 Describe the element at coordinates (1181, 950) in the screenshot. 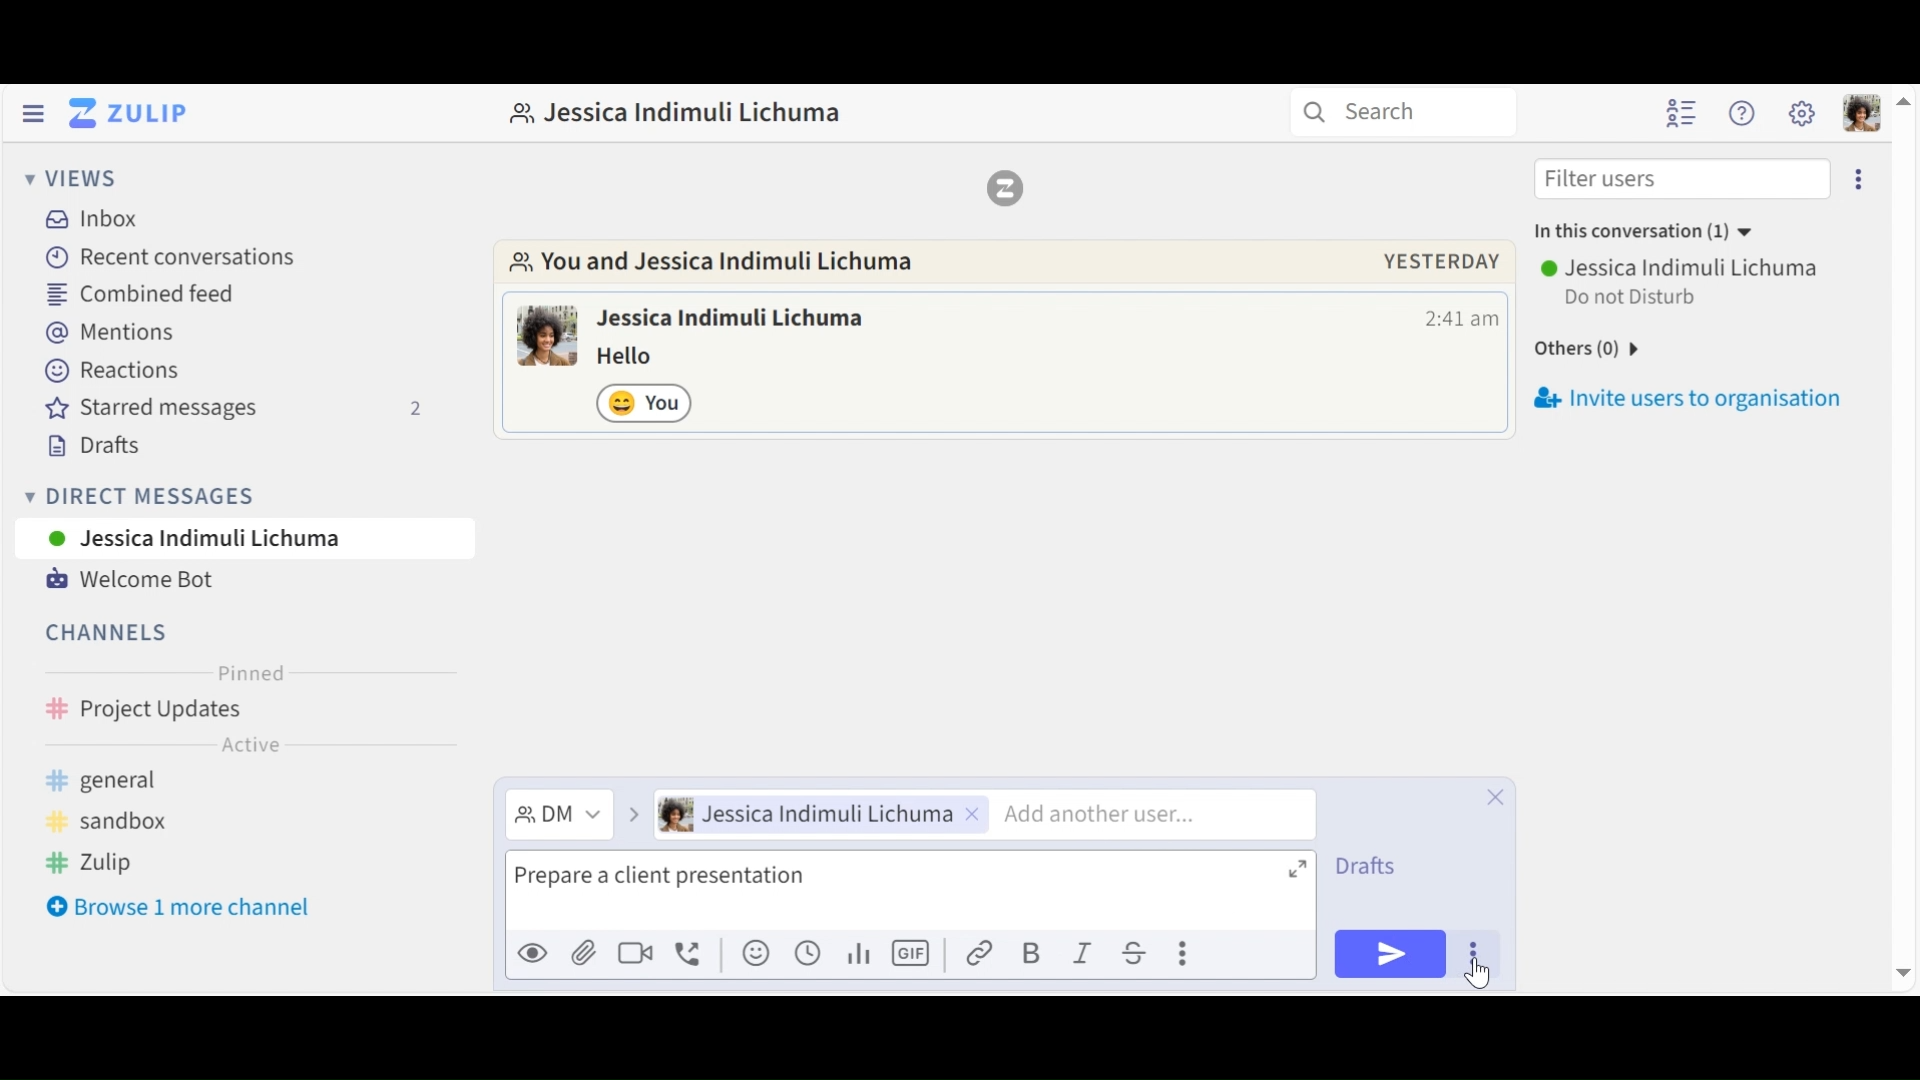

I see `Compose actions` at that location.